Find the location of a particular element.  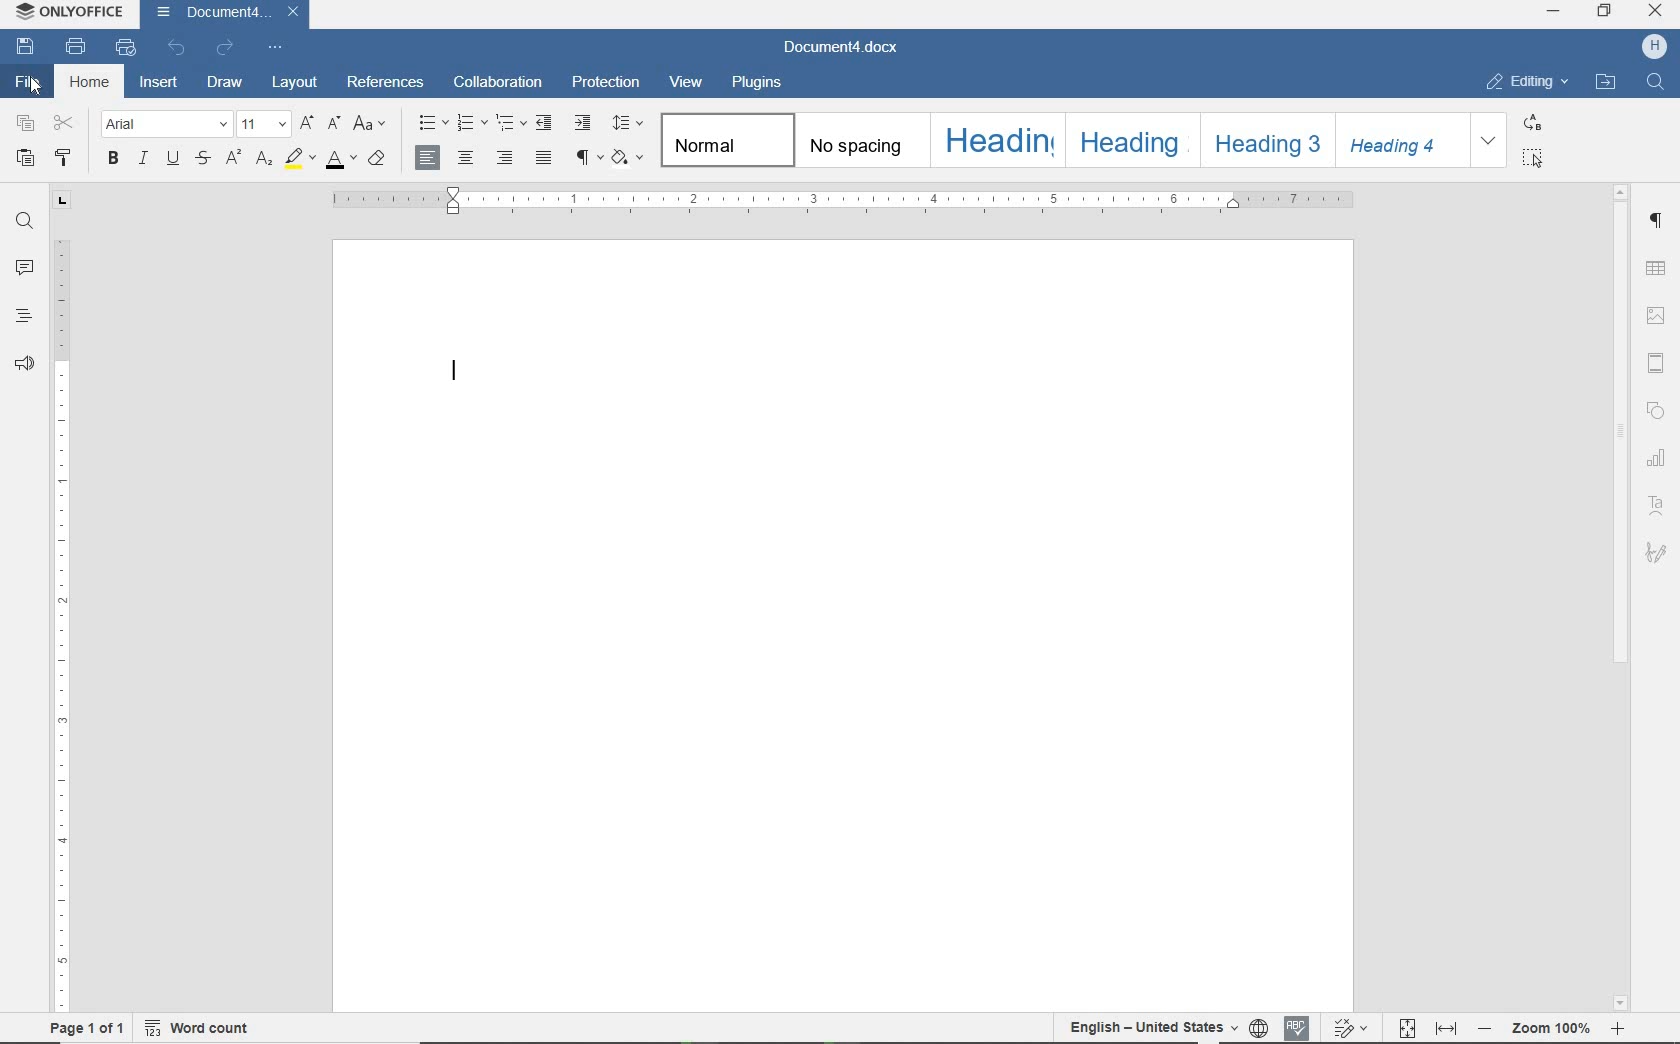

theme colors is located at coordinates (630, 157).